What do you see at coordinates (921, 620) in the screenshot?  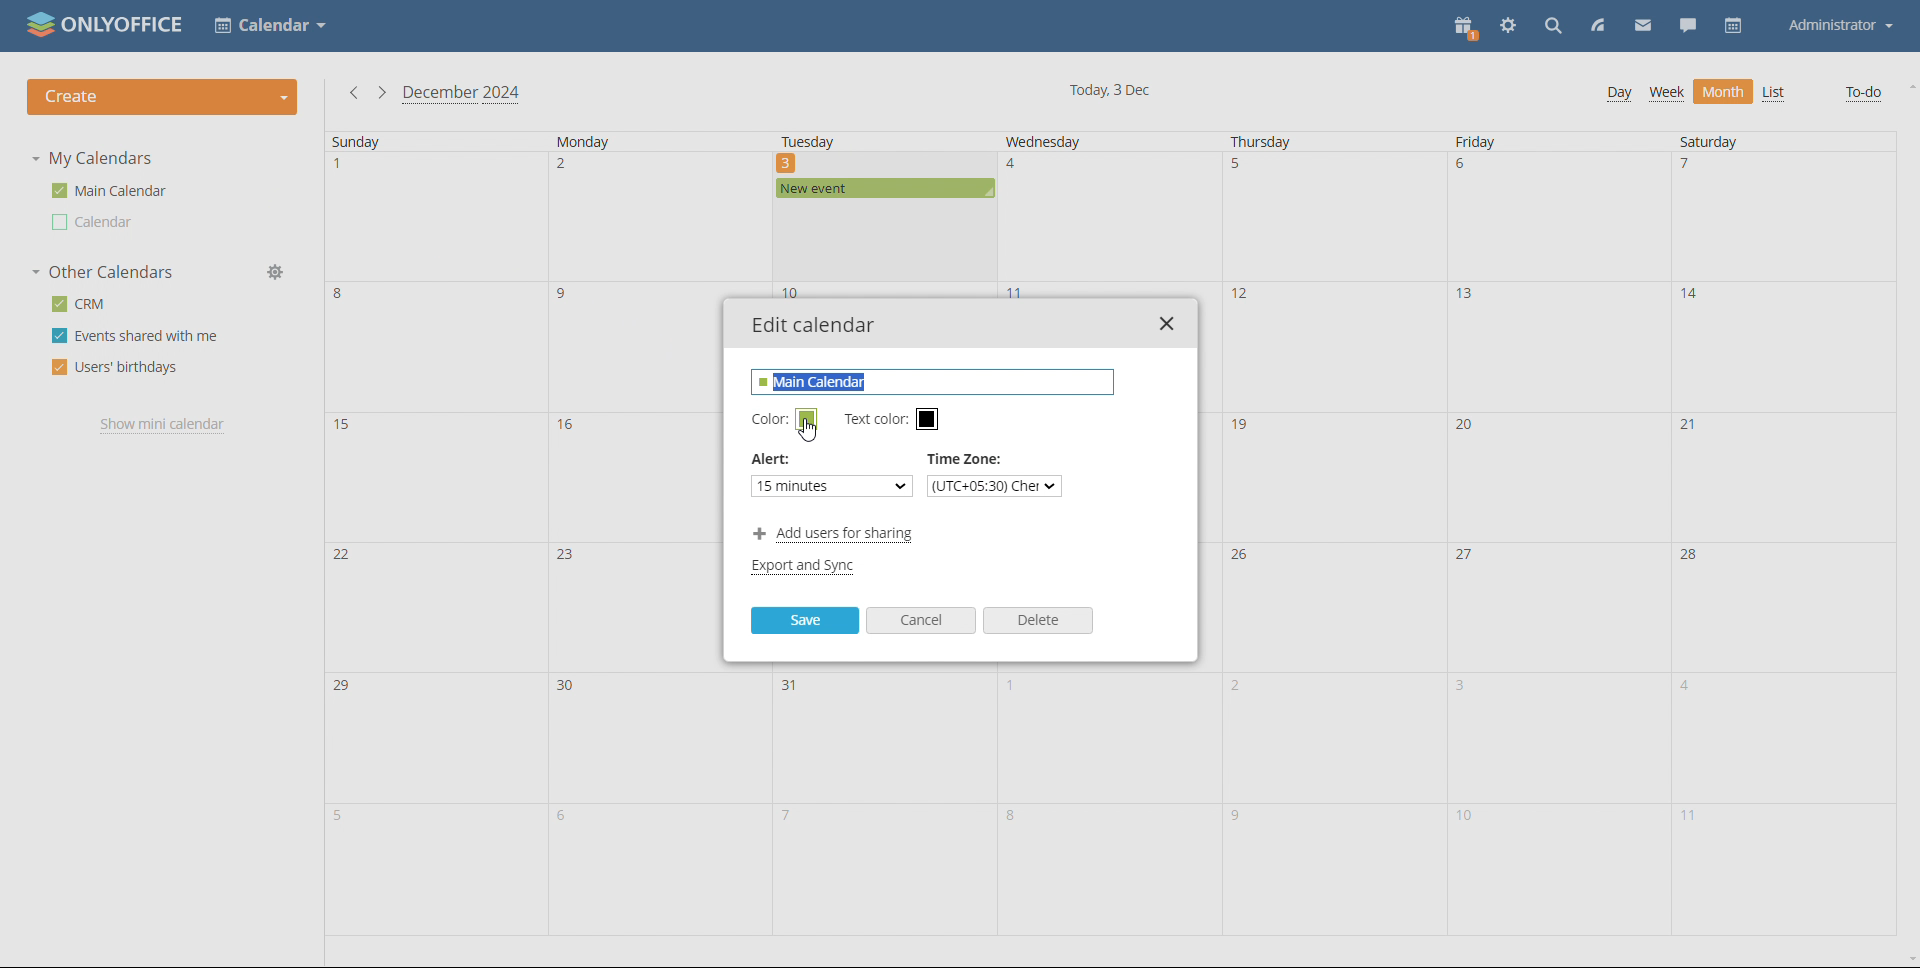 I see `cancel` at bounding box center [921, 620].